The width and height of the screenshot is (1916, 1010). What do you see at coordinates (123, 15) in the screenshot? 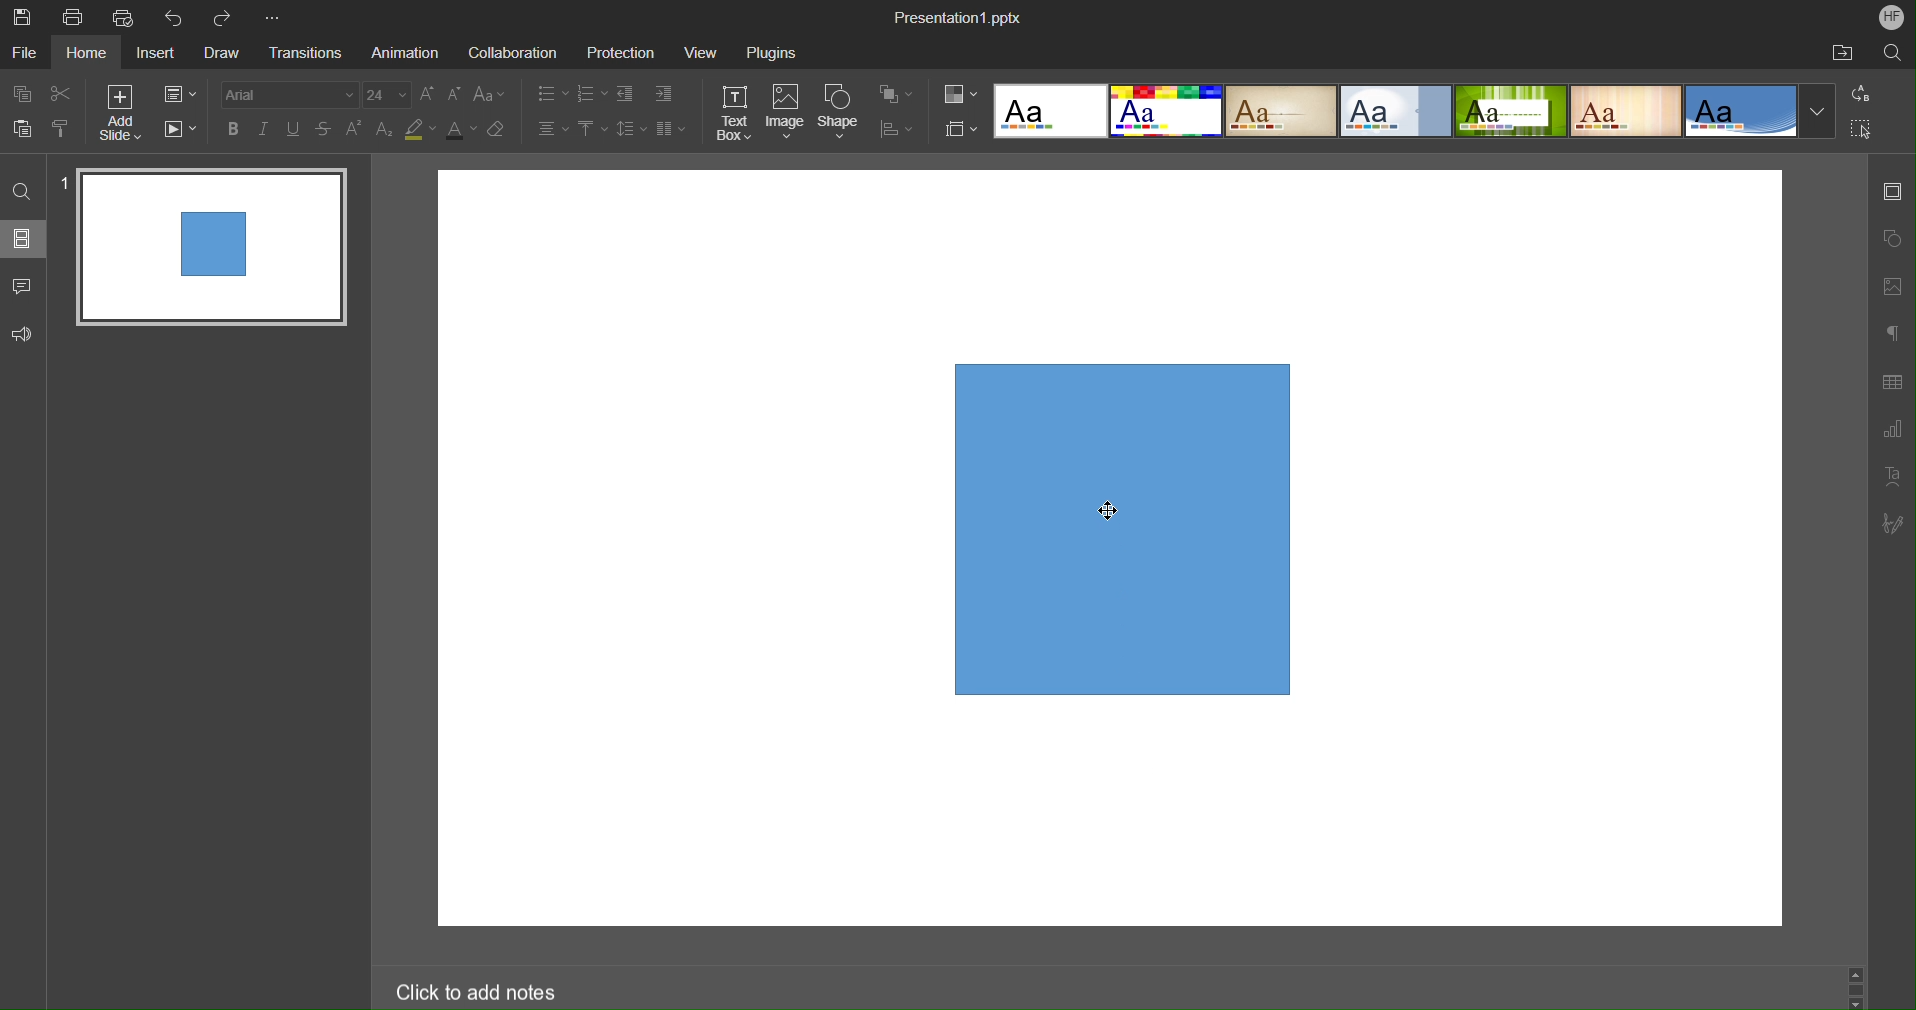
I see `Quick Print` at bounding box center [123, 15].